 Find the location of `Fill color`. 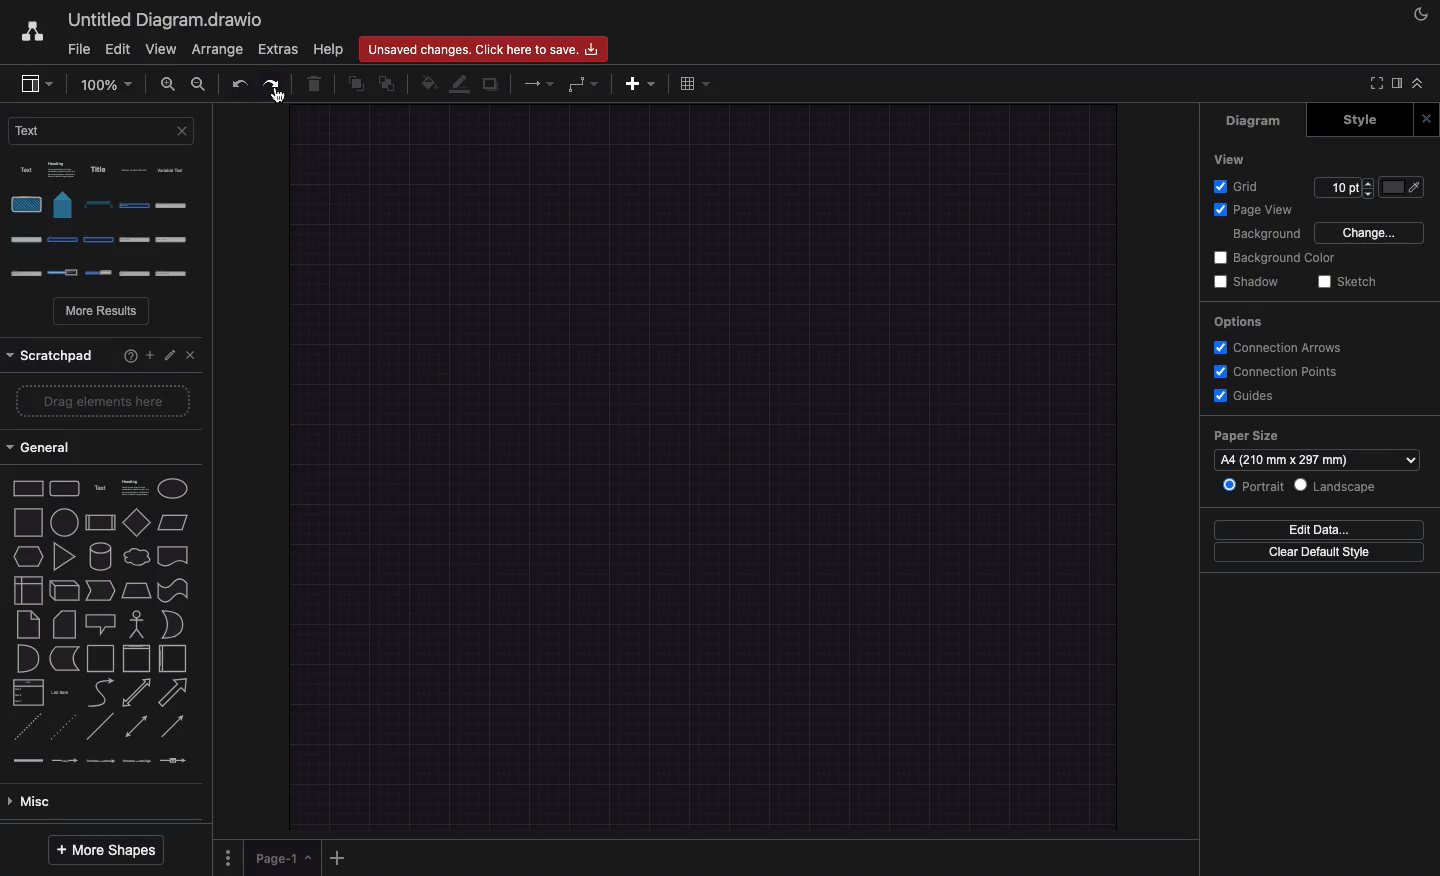

Fill color is located at coordinates (429, 83).